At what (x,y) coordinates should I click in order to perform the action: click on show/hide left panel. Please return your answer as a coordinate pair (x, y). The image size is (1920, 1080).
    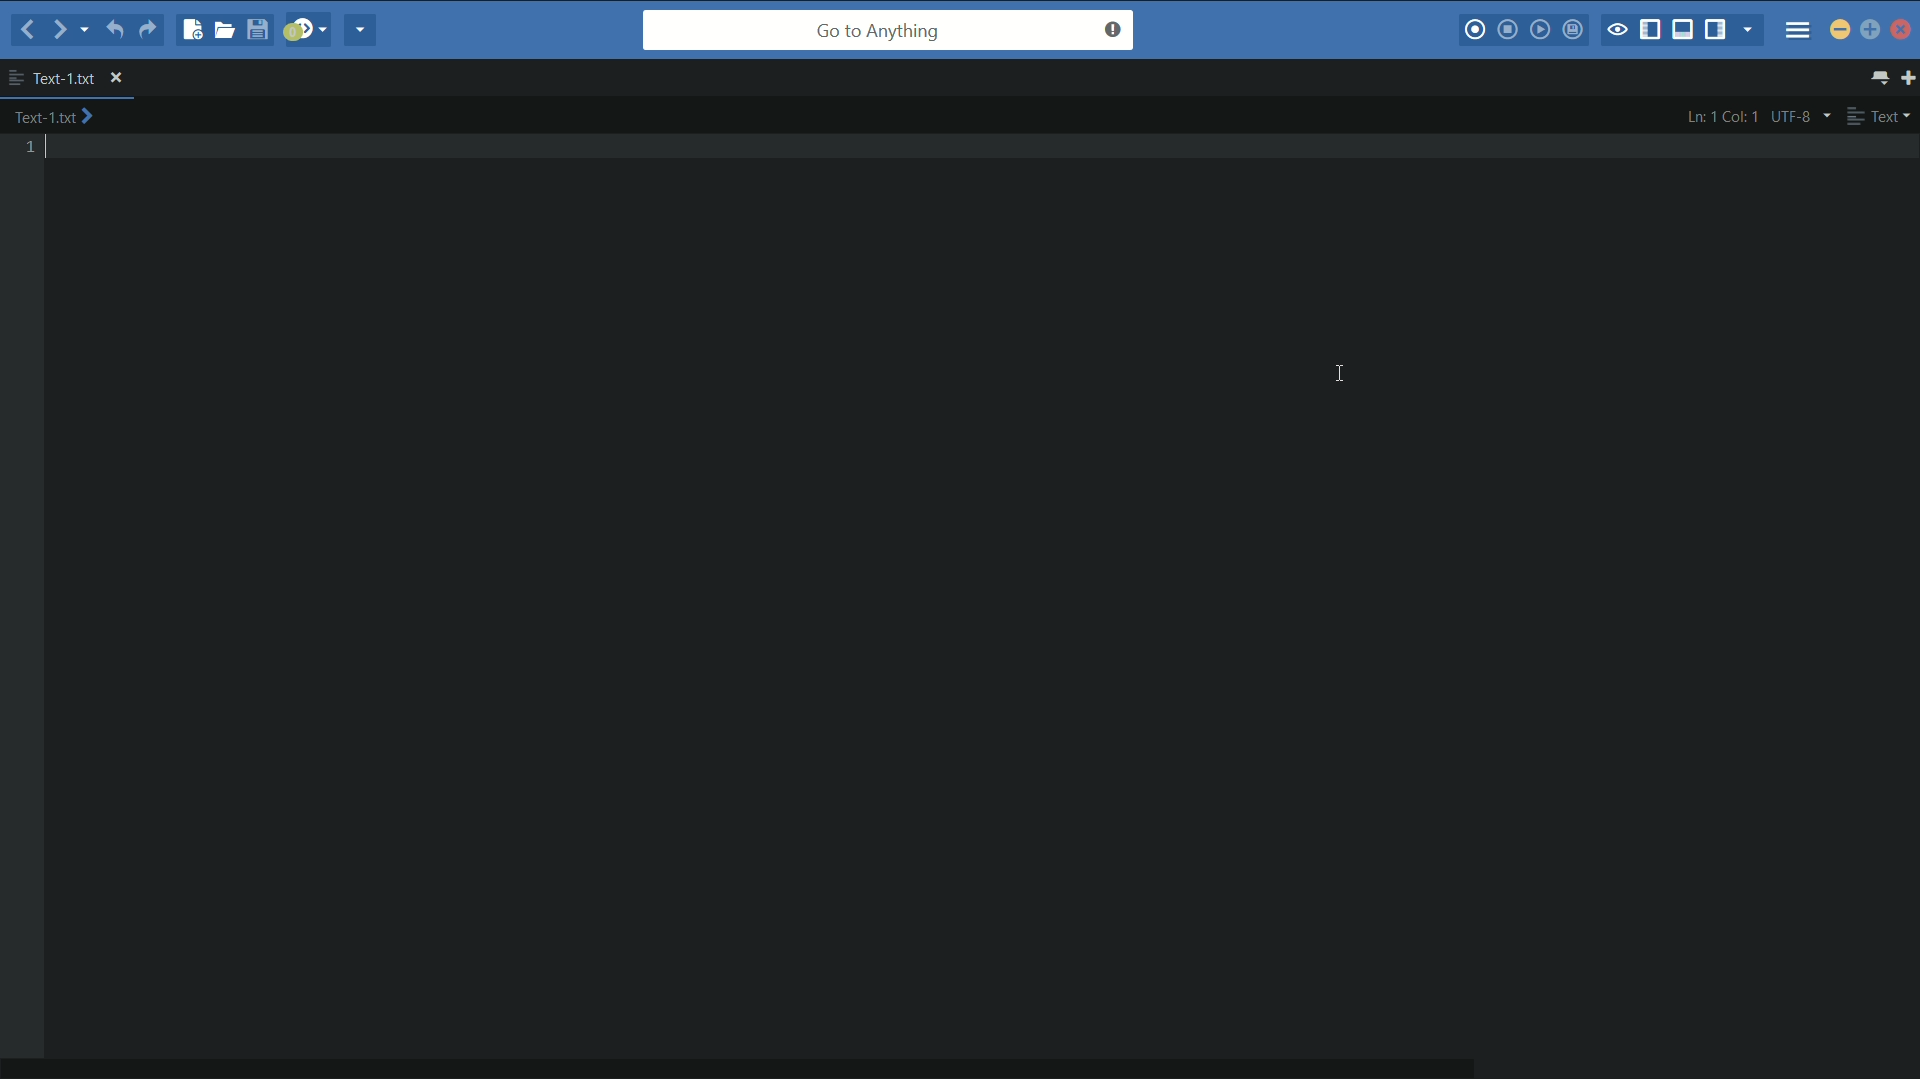
    Looking at the image, I should click on (1649, 32).